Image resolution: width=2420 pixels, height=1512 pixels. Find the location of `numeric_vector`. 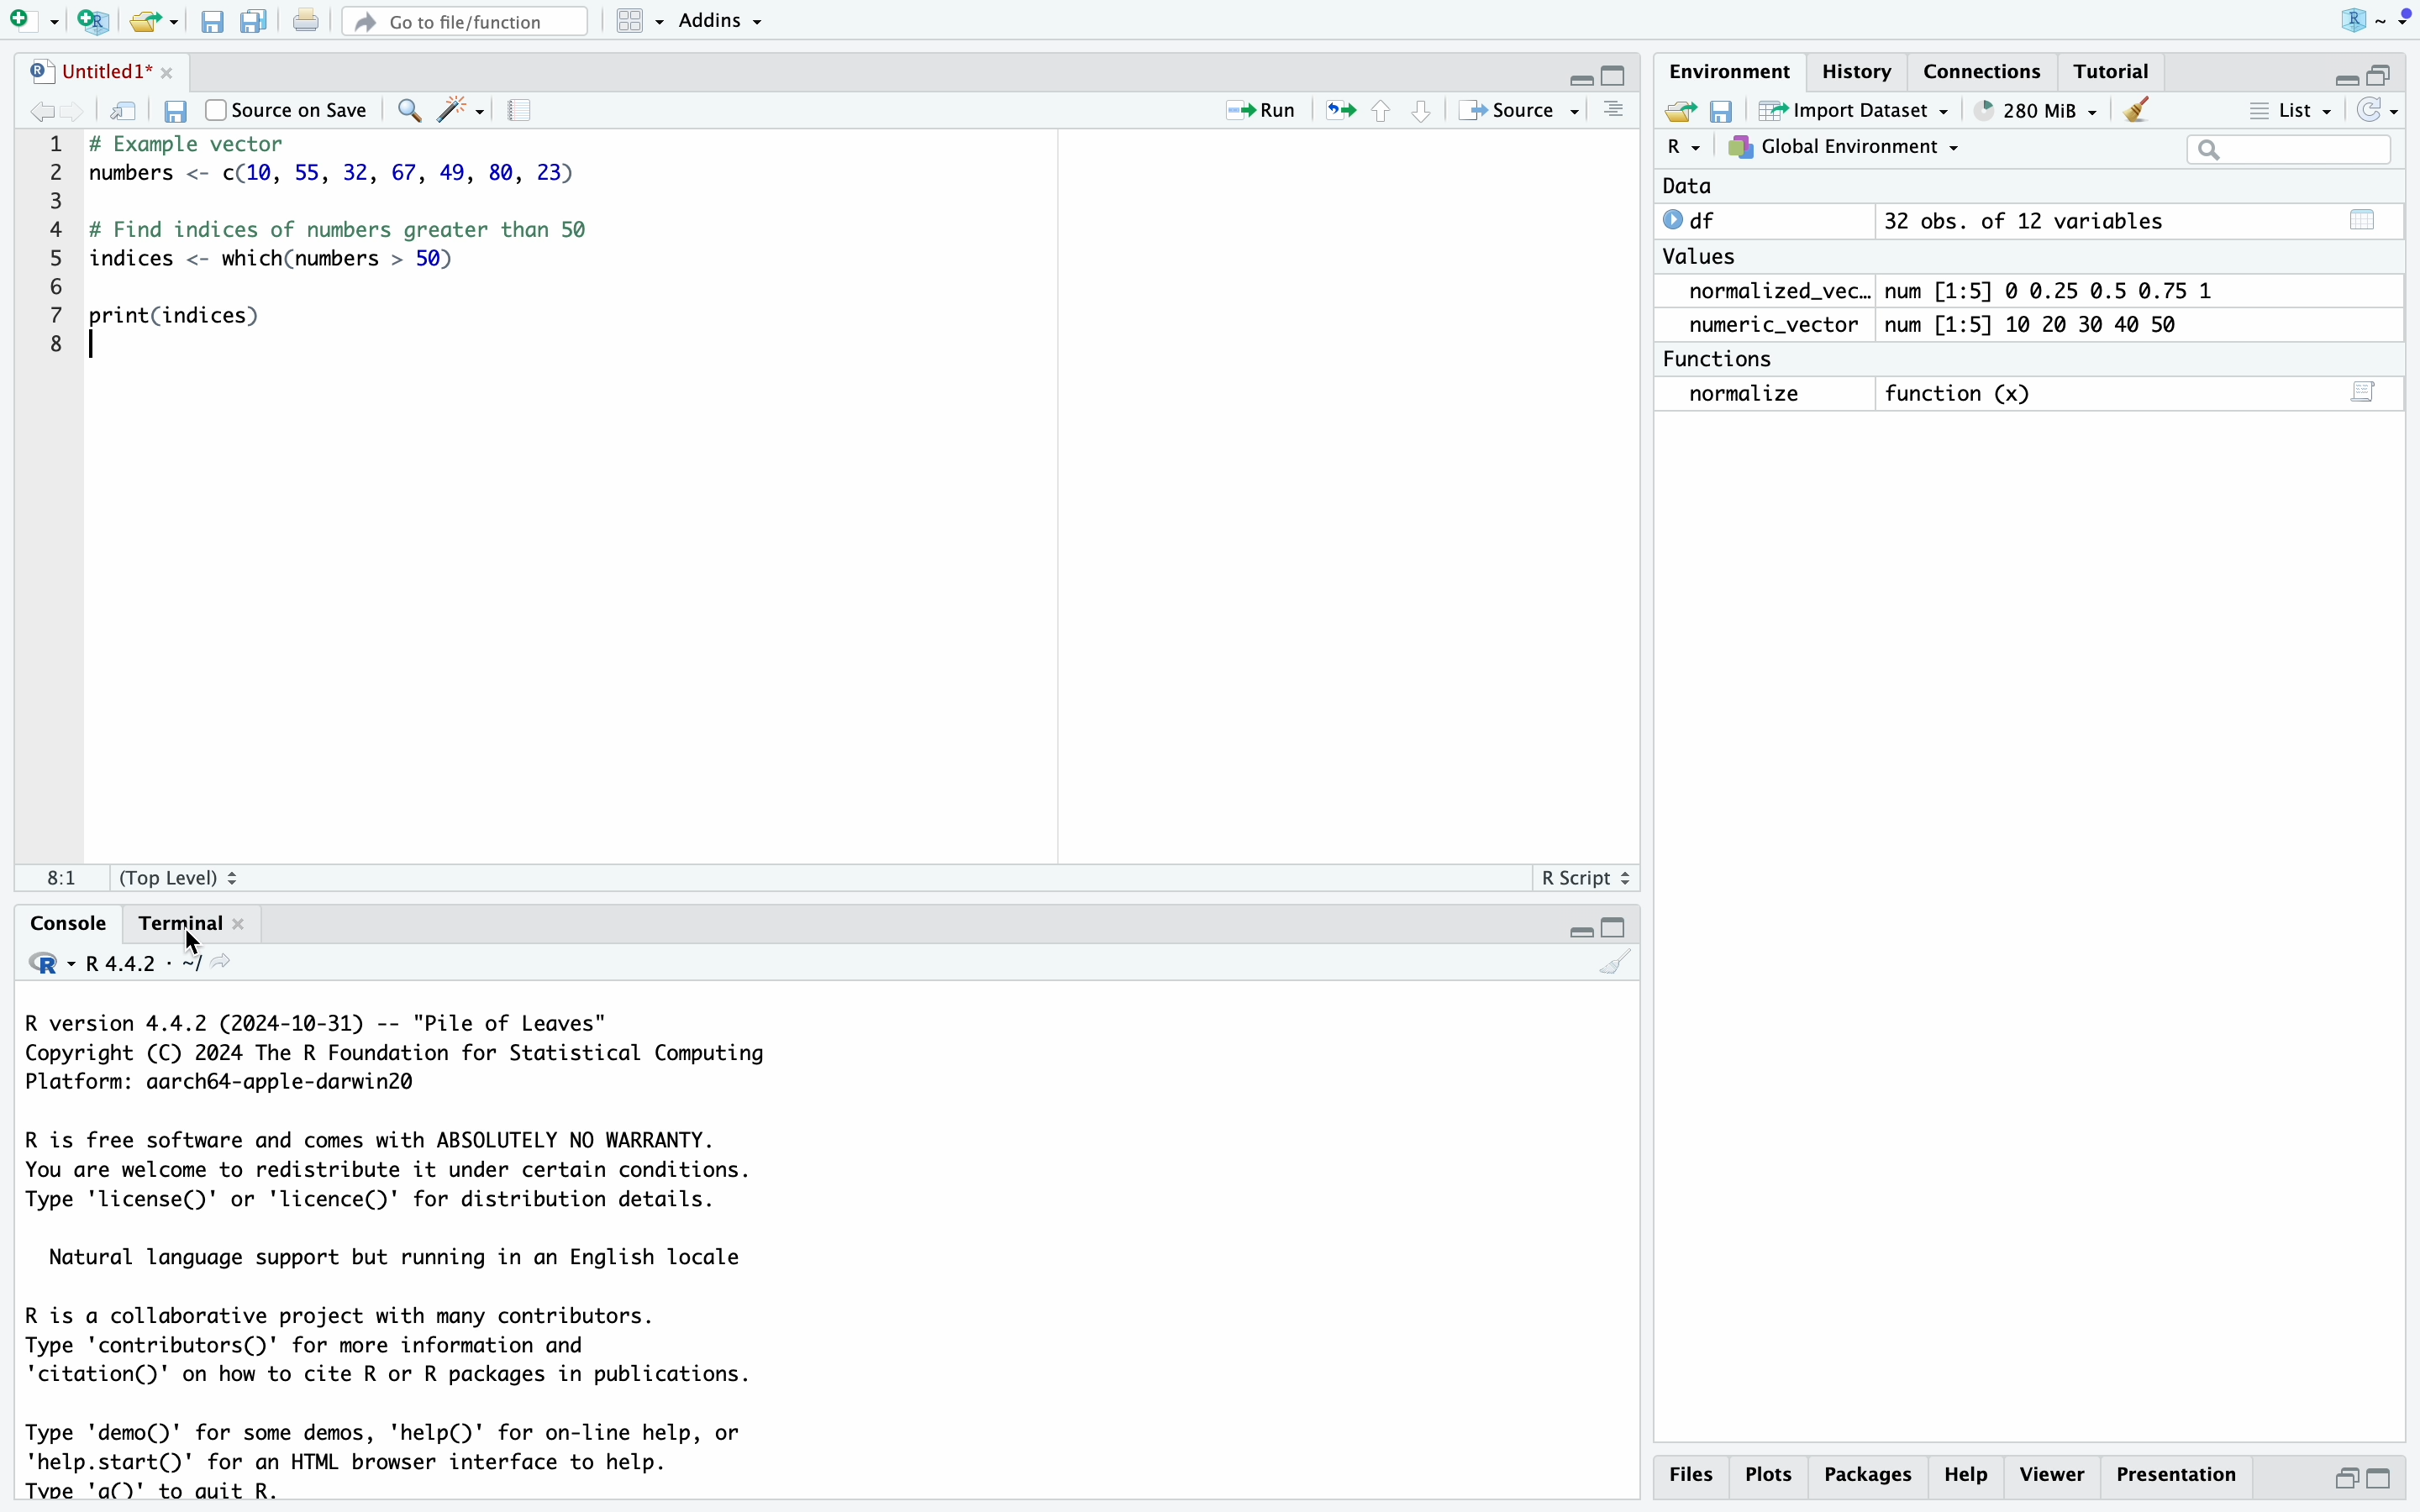

numeric_vector is located at coordinates (1781, 325).